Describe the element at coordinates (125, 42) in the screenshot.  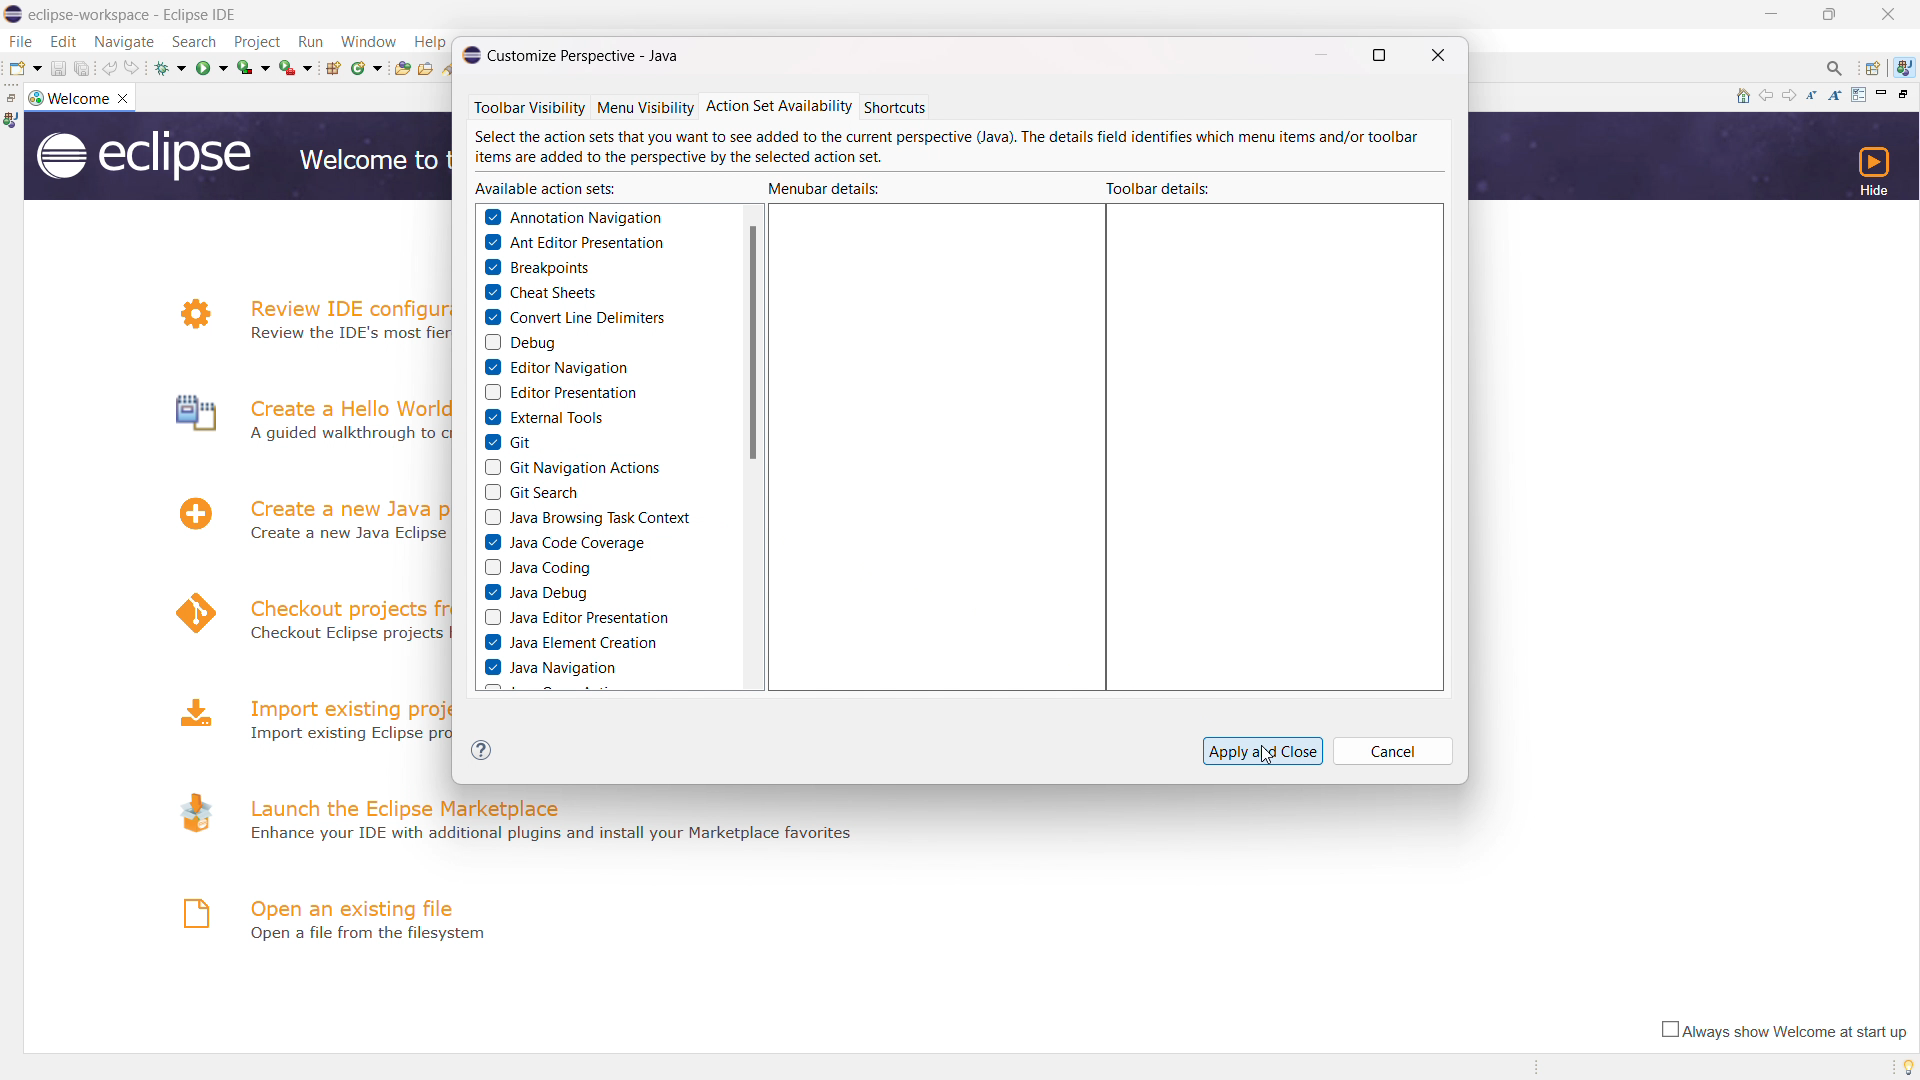
I see `navigate` at that location.